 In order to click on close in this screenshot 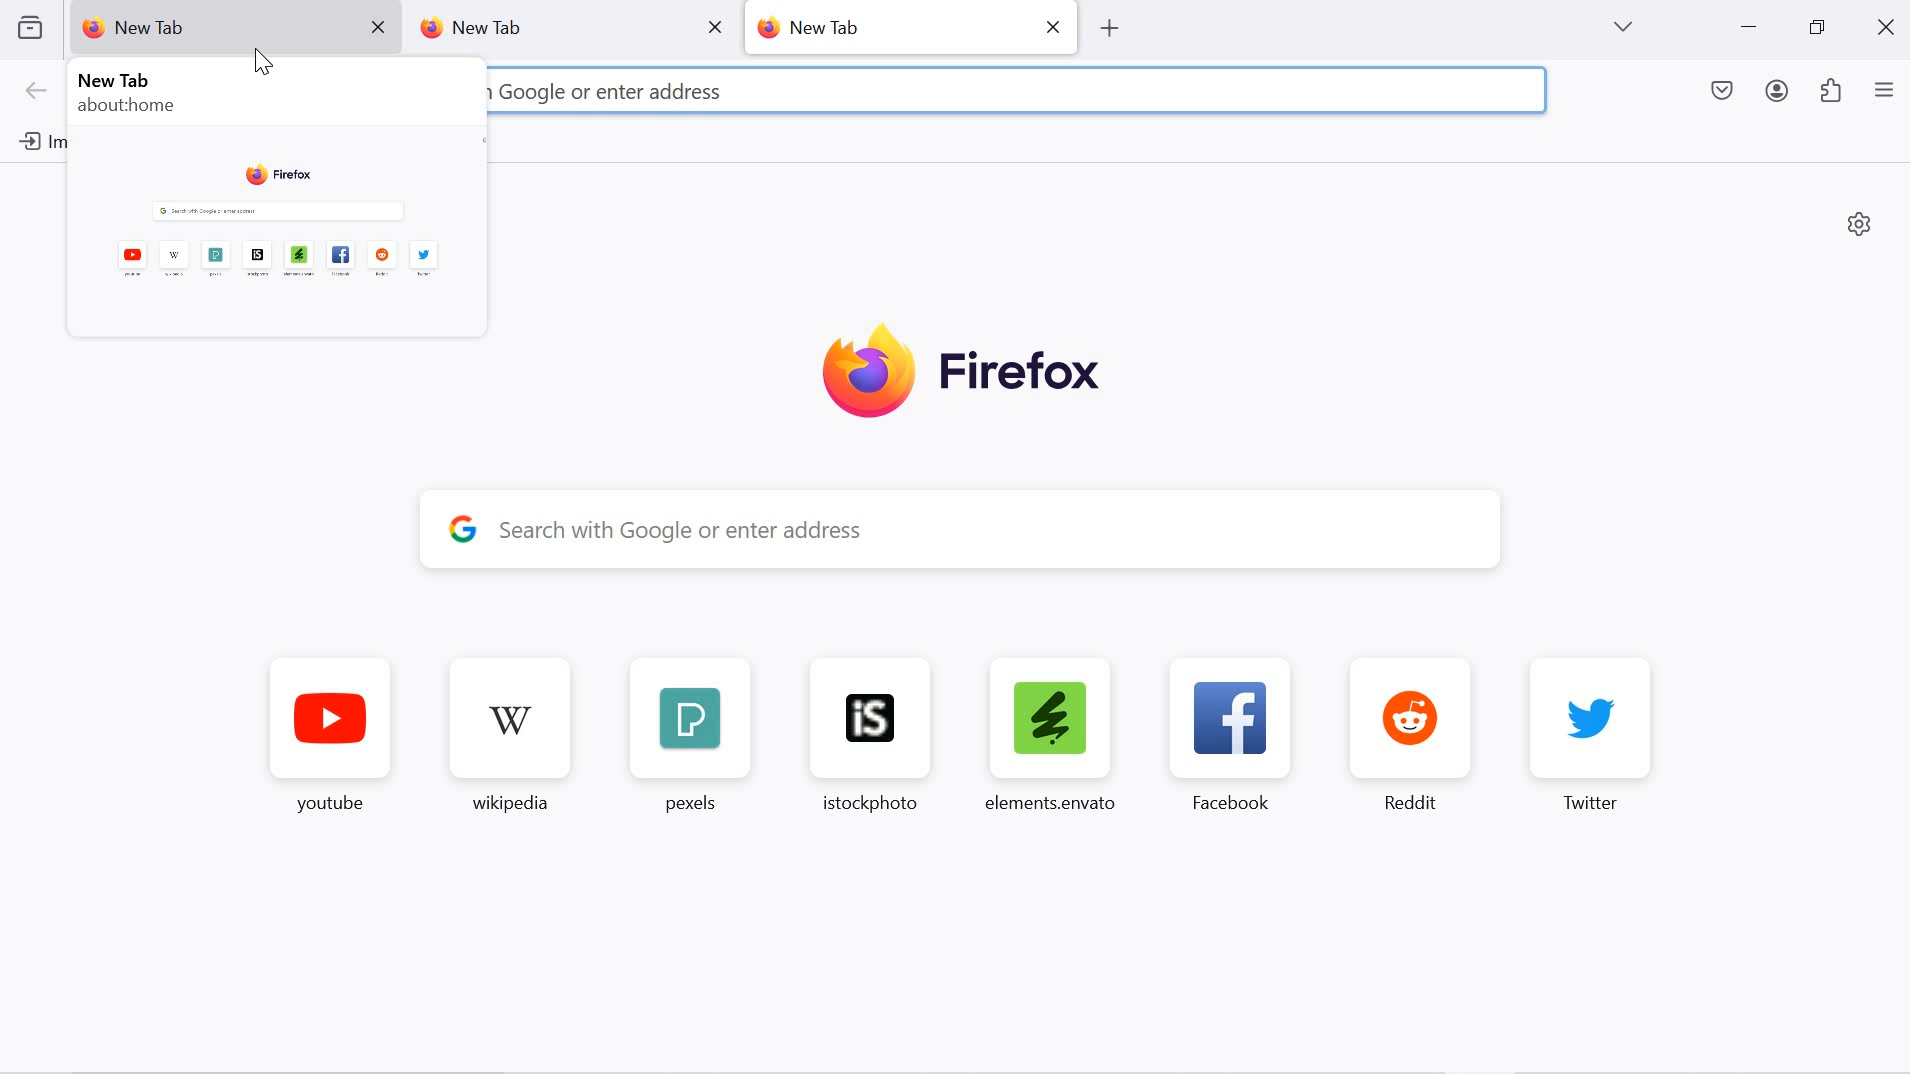, I will do `click(1889, 25)`.